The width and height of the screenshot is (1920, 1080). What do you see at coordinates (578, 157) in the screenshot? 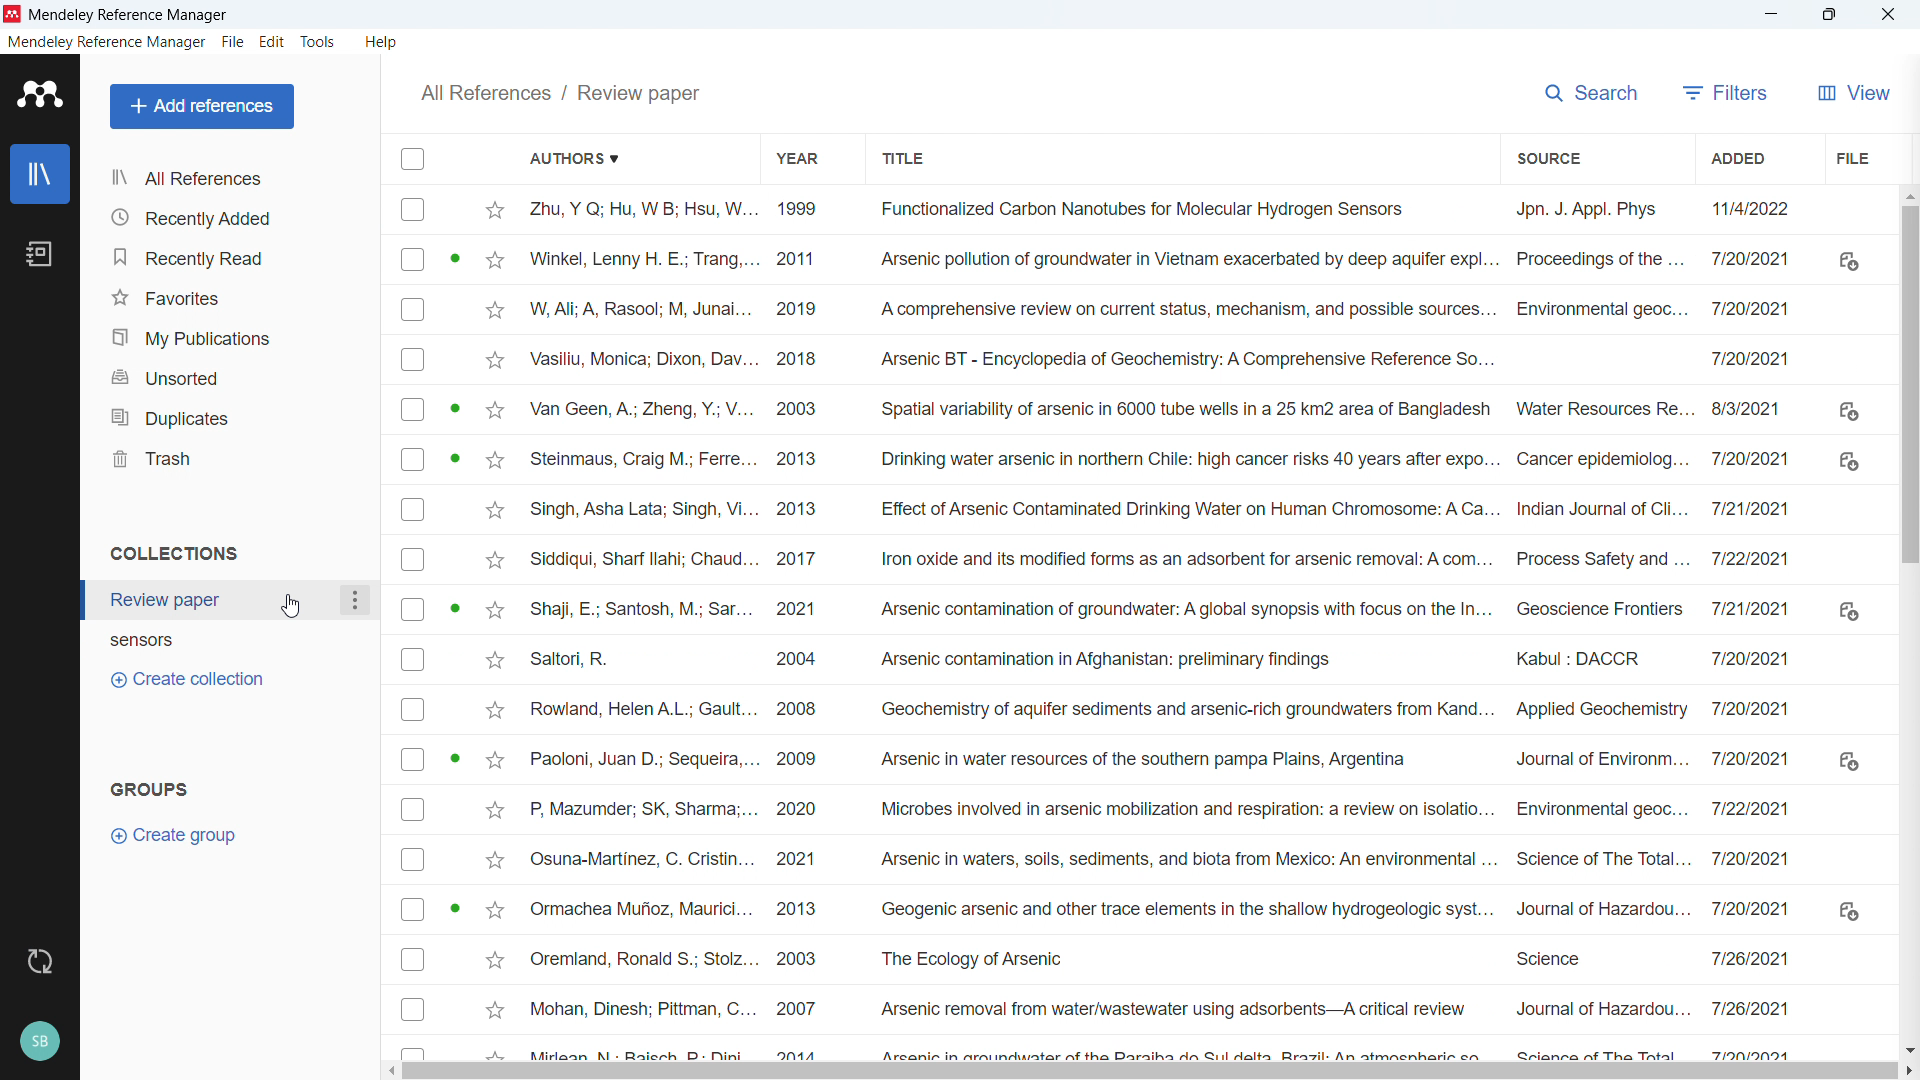
I see `Sort by authors ` at bounding box center [578, 157].